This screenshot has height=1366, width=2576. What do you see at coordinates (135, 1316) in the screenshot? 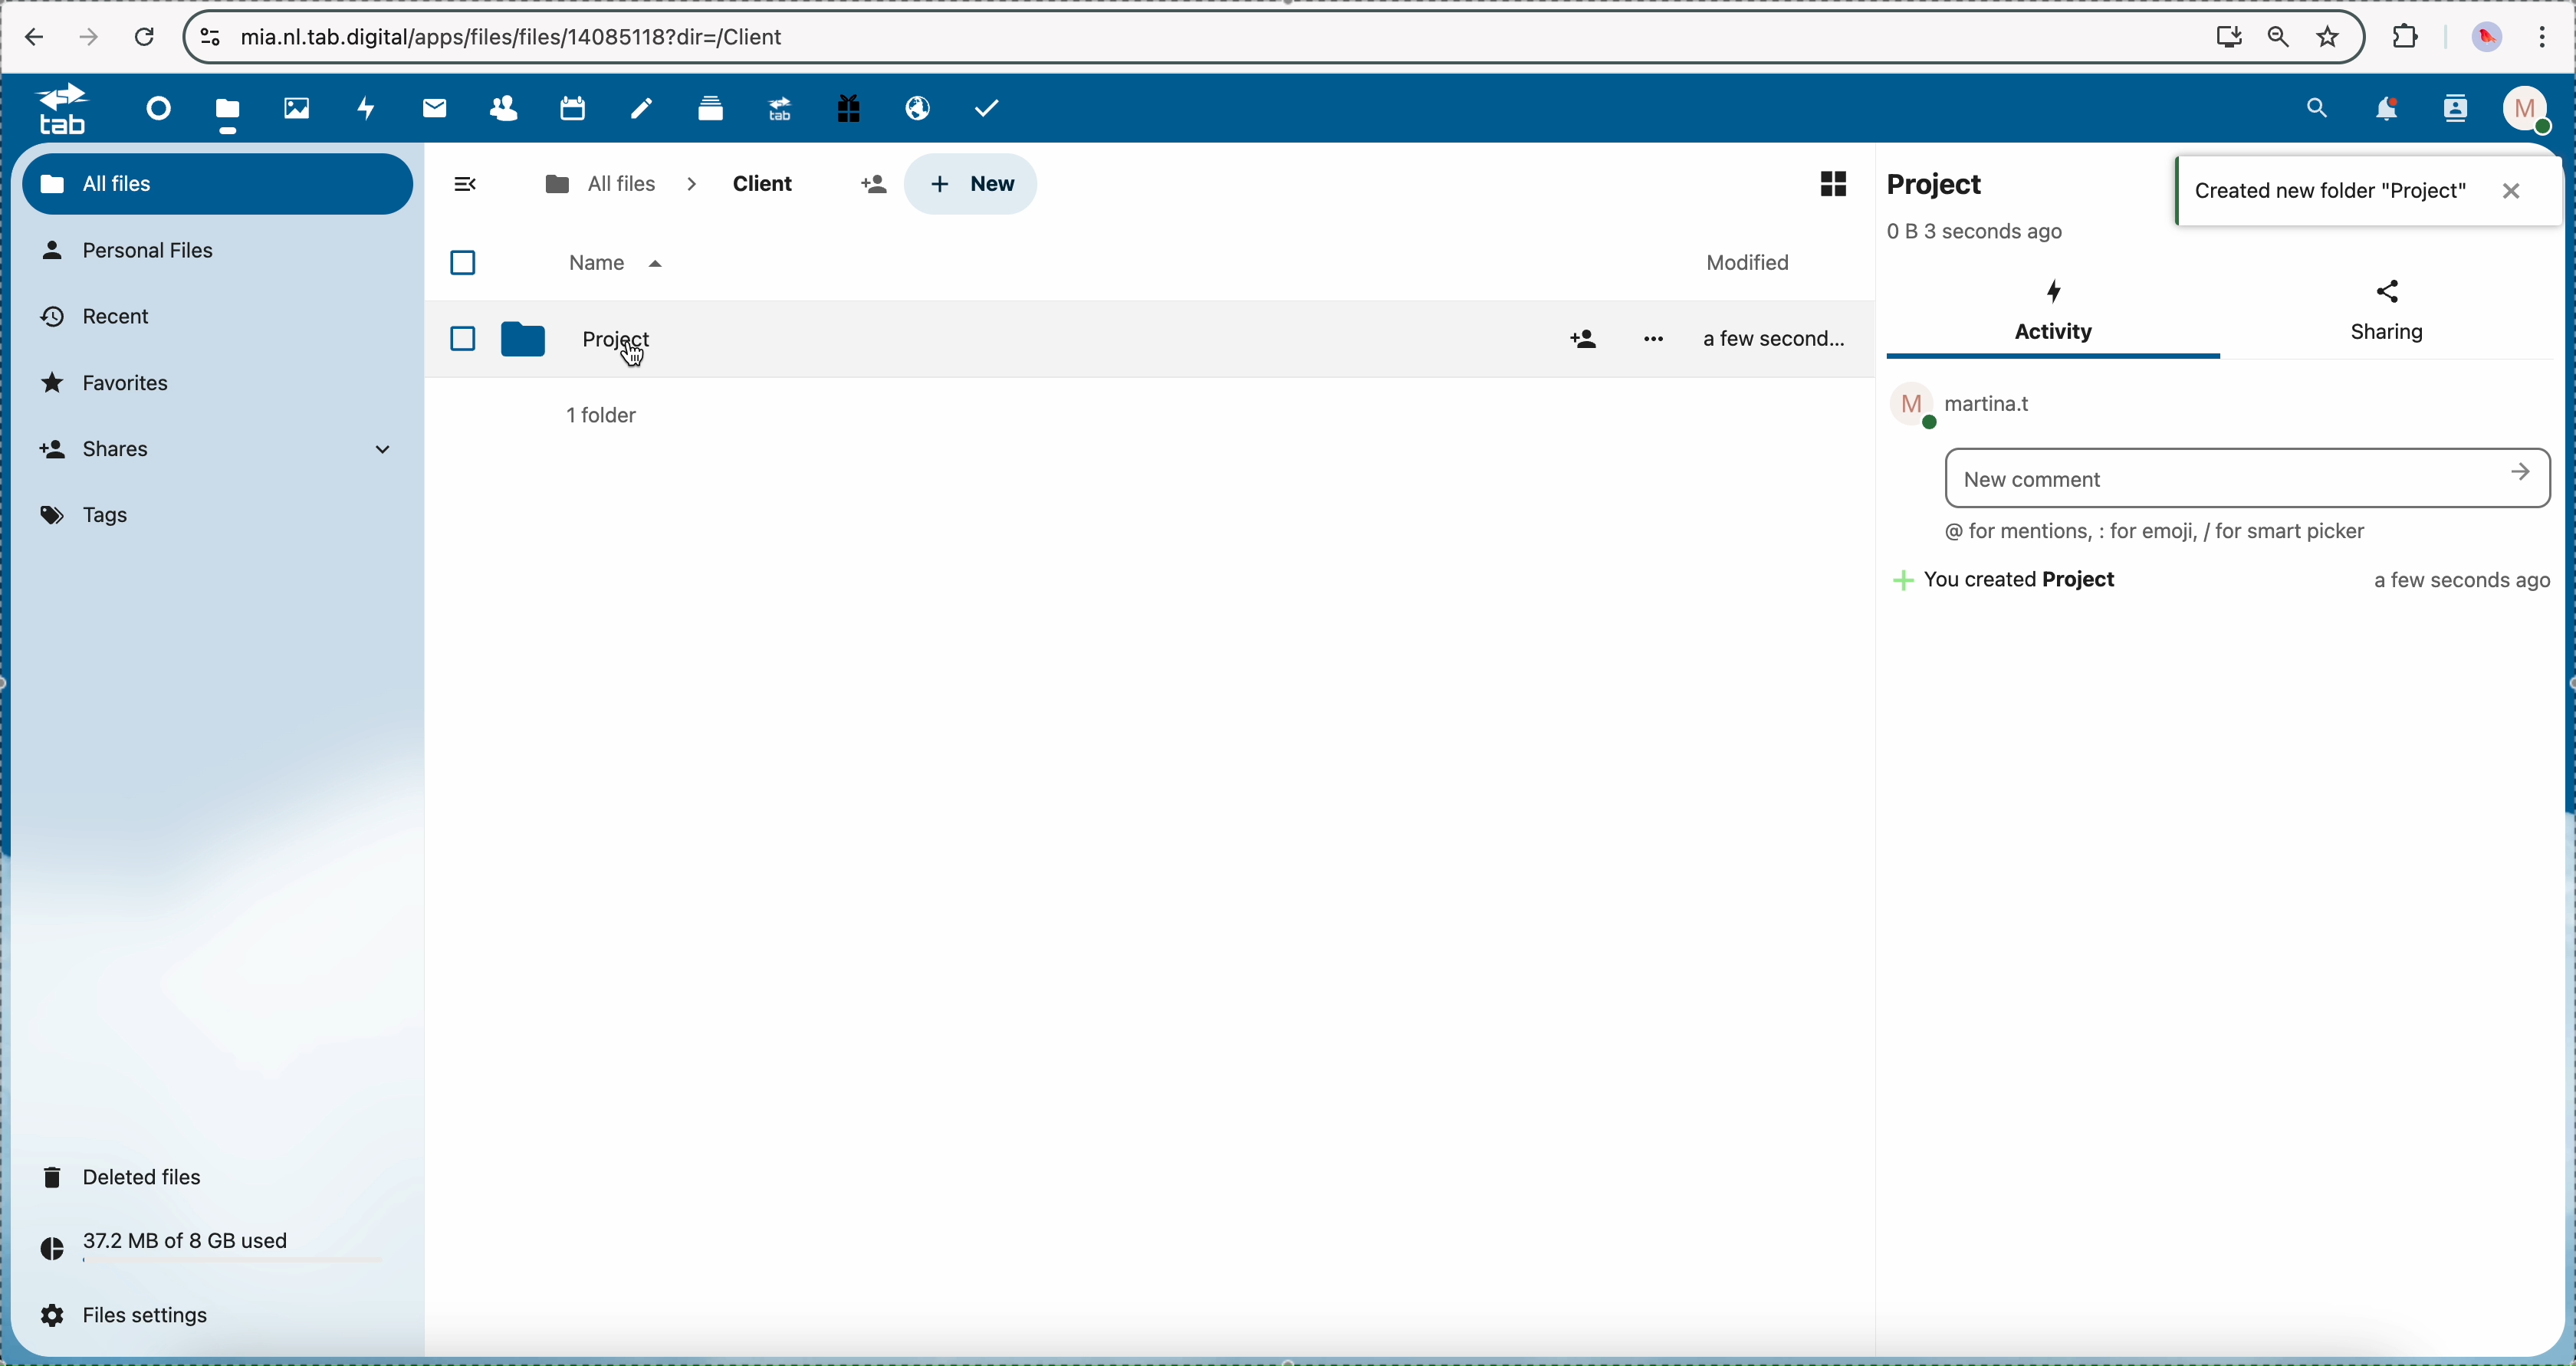
I see `files settings` at bounding box center [135, 1316].